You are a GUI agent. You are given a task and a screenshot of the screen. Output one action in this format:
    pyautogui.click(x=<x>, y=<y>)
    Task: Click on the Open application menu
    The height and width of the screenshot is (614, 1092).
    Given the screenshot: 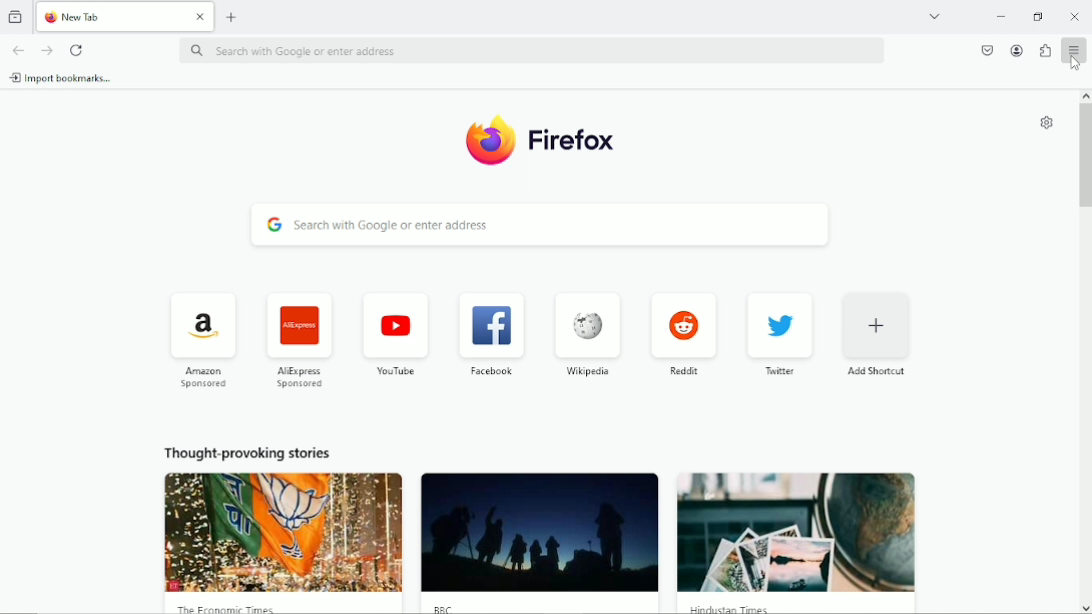 What is the action you would take?
    pyautogui.click(x=1074, y=50)
    